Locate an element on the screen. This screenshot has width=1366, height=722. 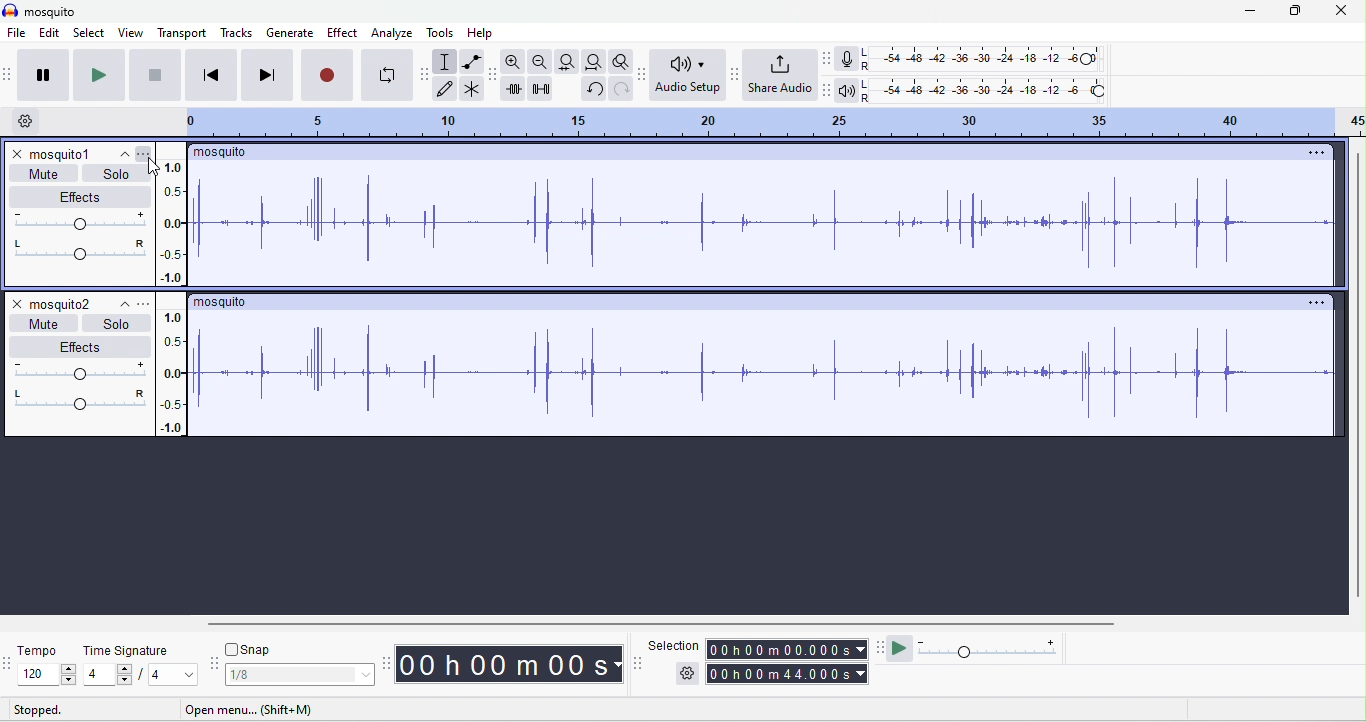
playback meter tool bar is located at coordinates (826, 89).